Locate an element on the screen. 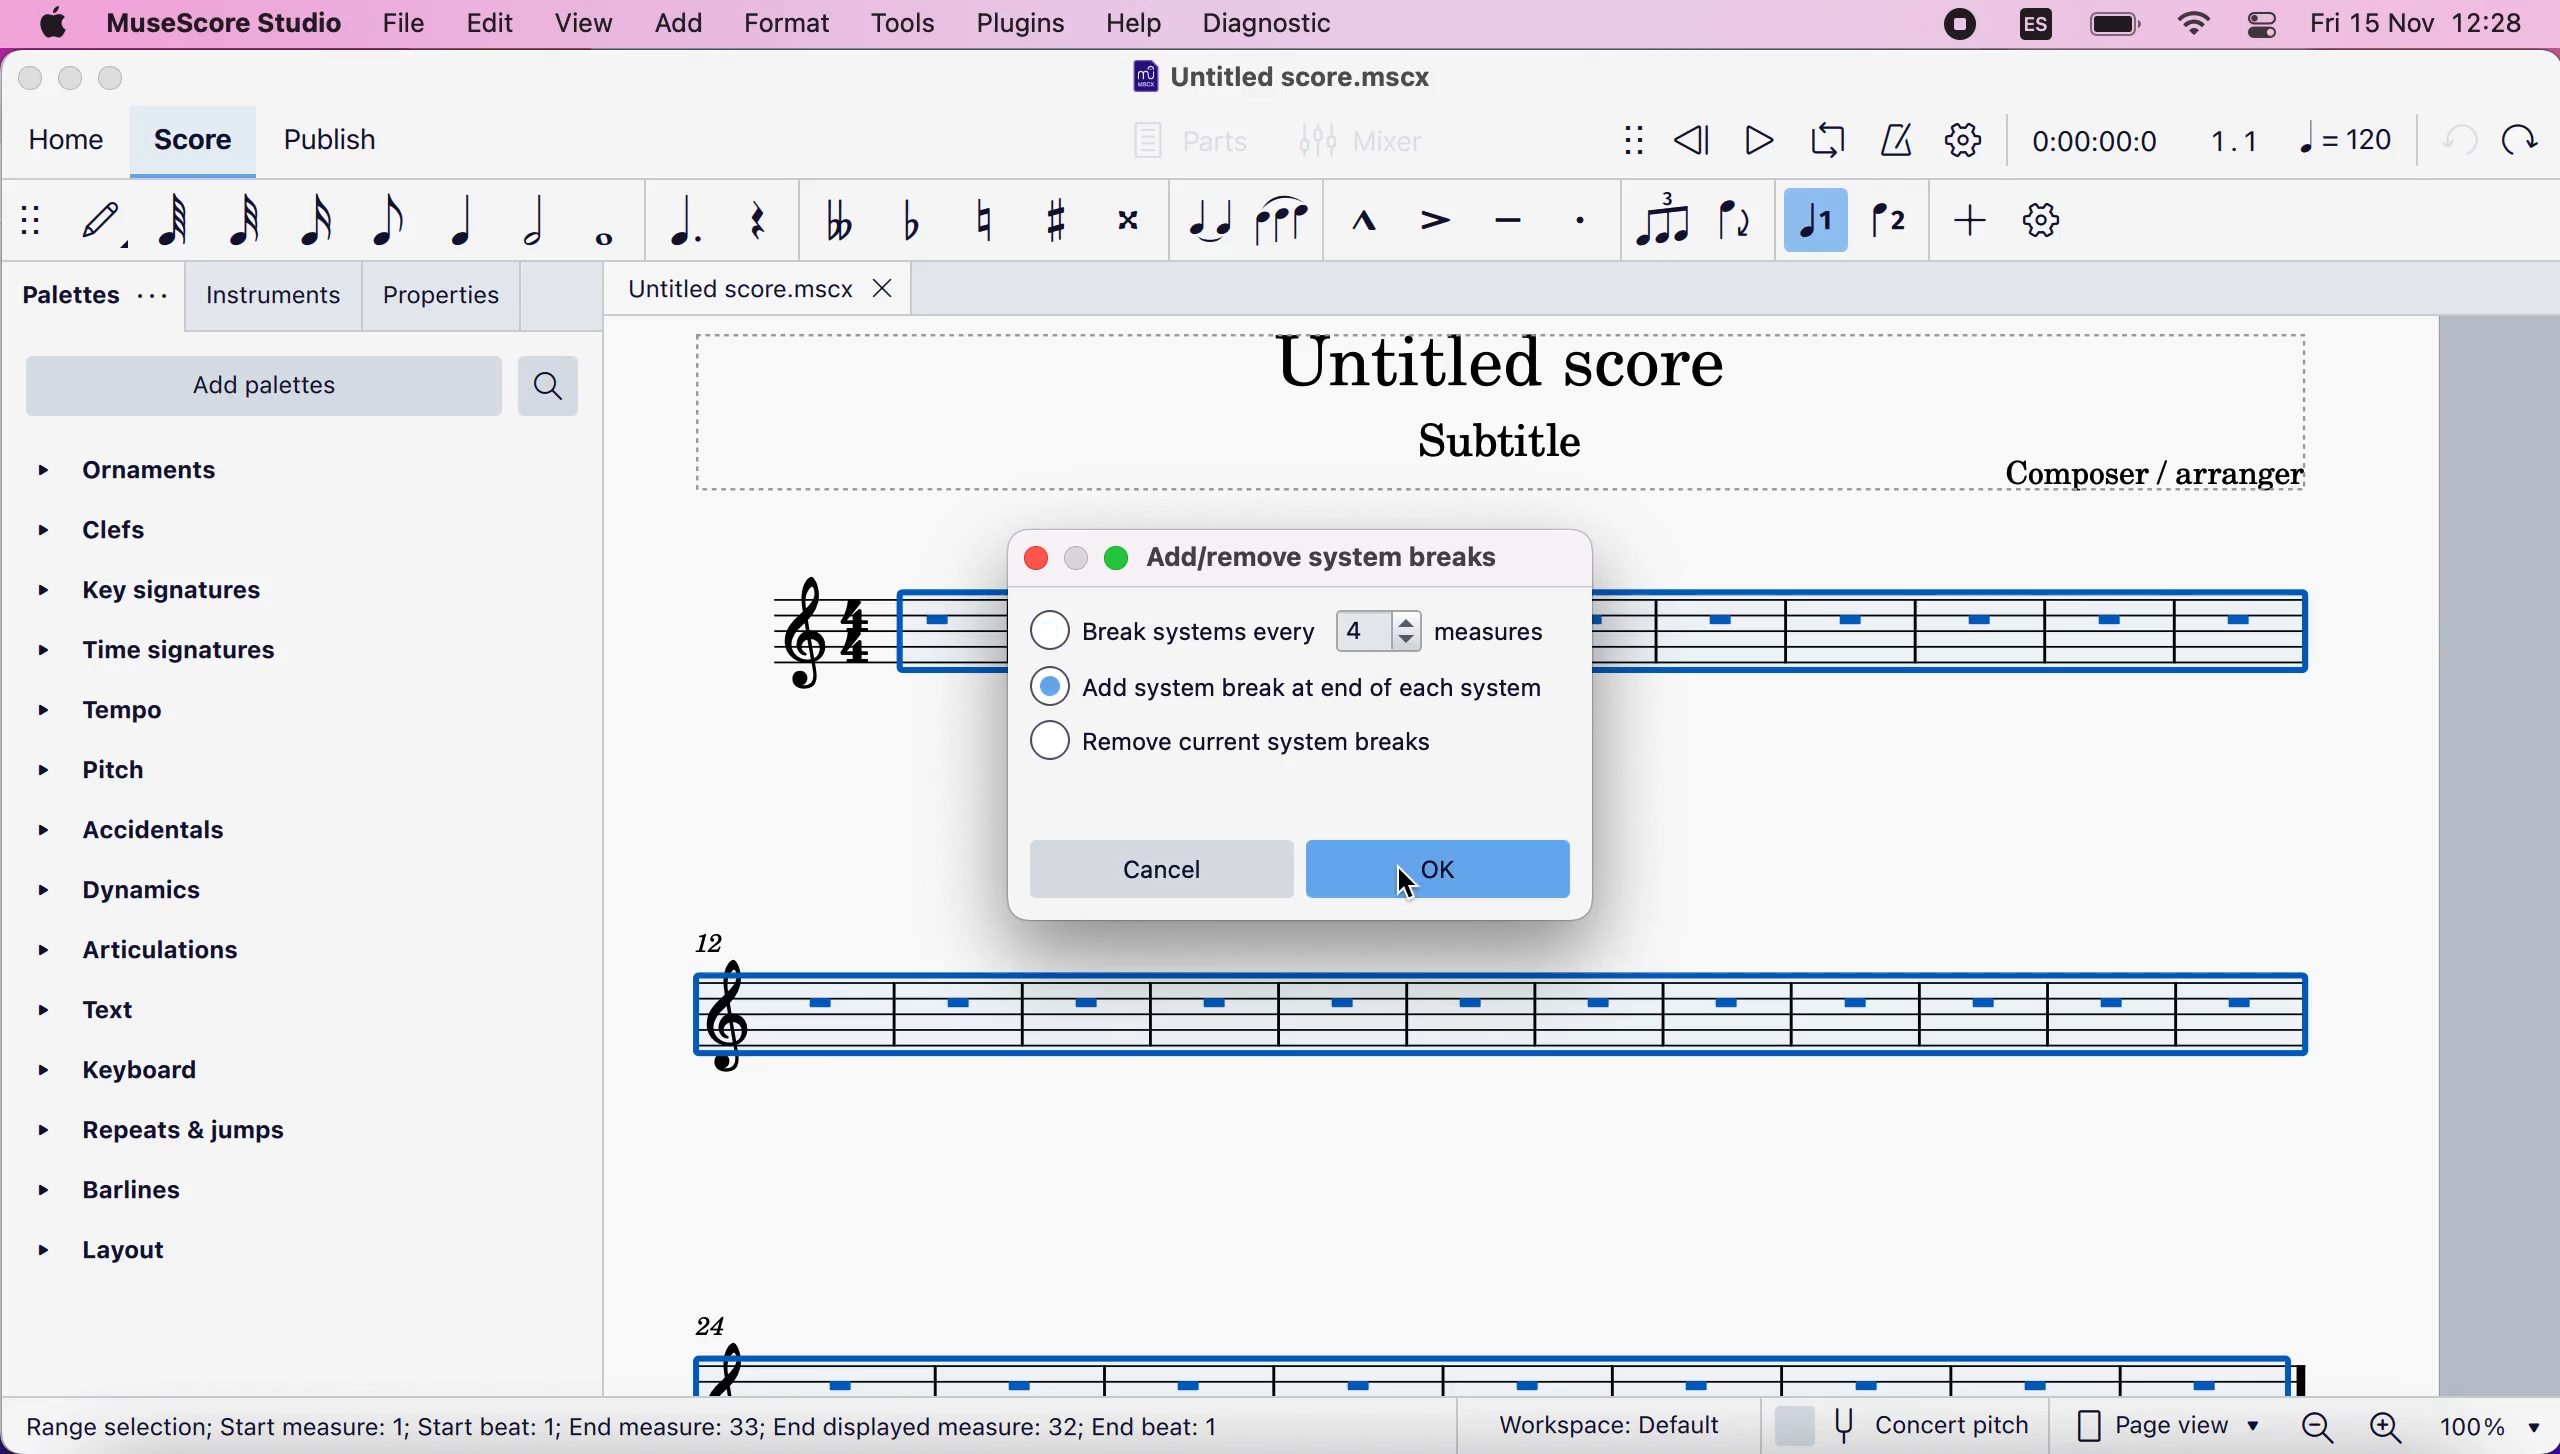 The height and width of the screenshot is (1454, 2560). musescore studio is located at coordinates (219, 24).